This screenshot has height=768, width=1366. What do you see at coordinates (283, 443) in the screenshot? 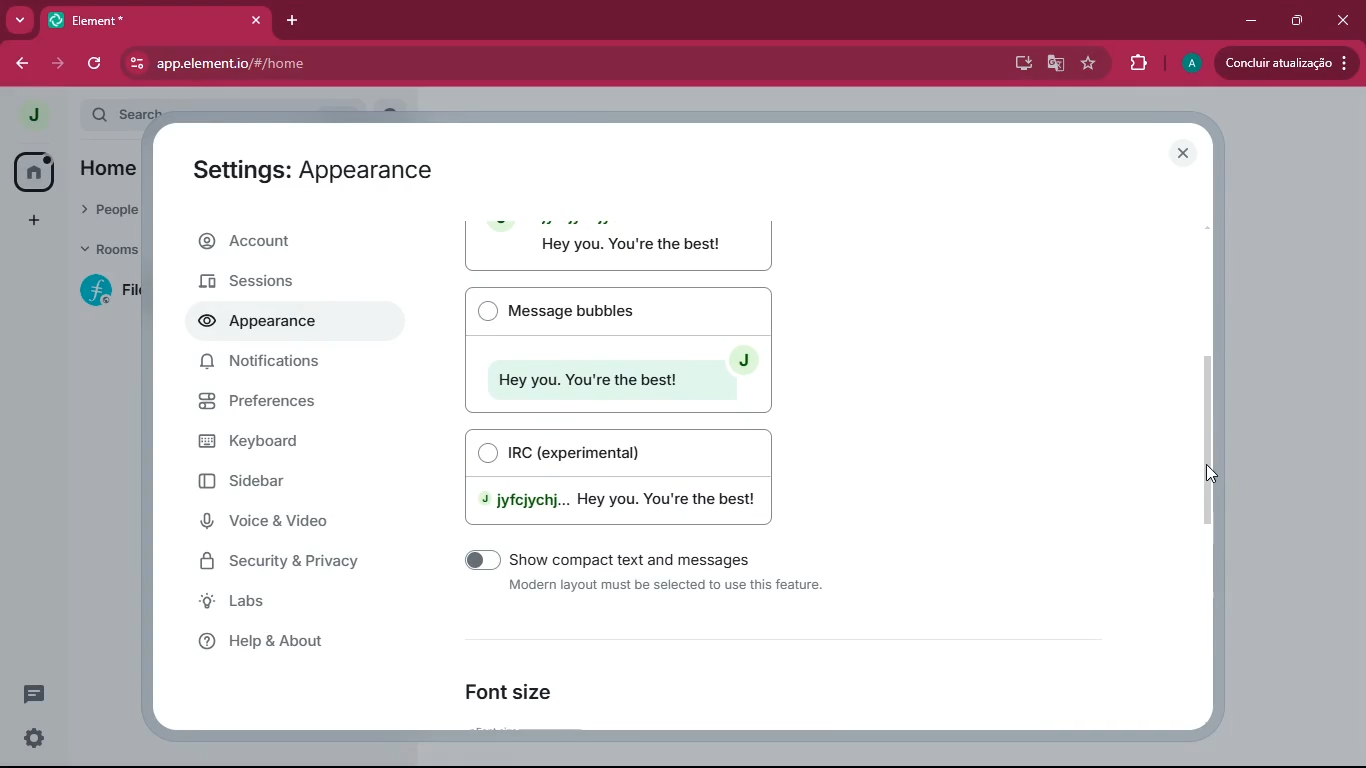
I see `keyboard` at bounding box center [283, 443].